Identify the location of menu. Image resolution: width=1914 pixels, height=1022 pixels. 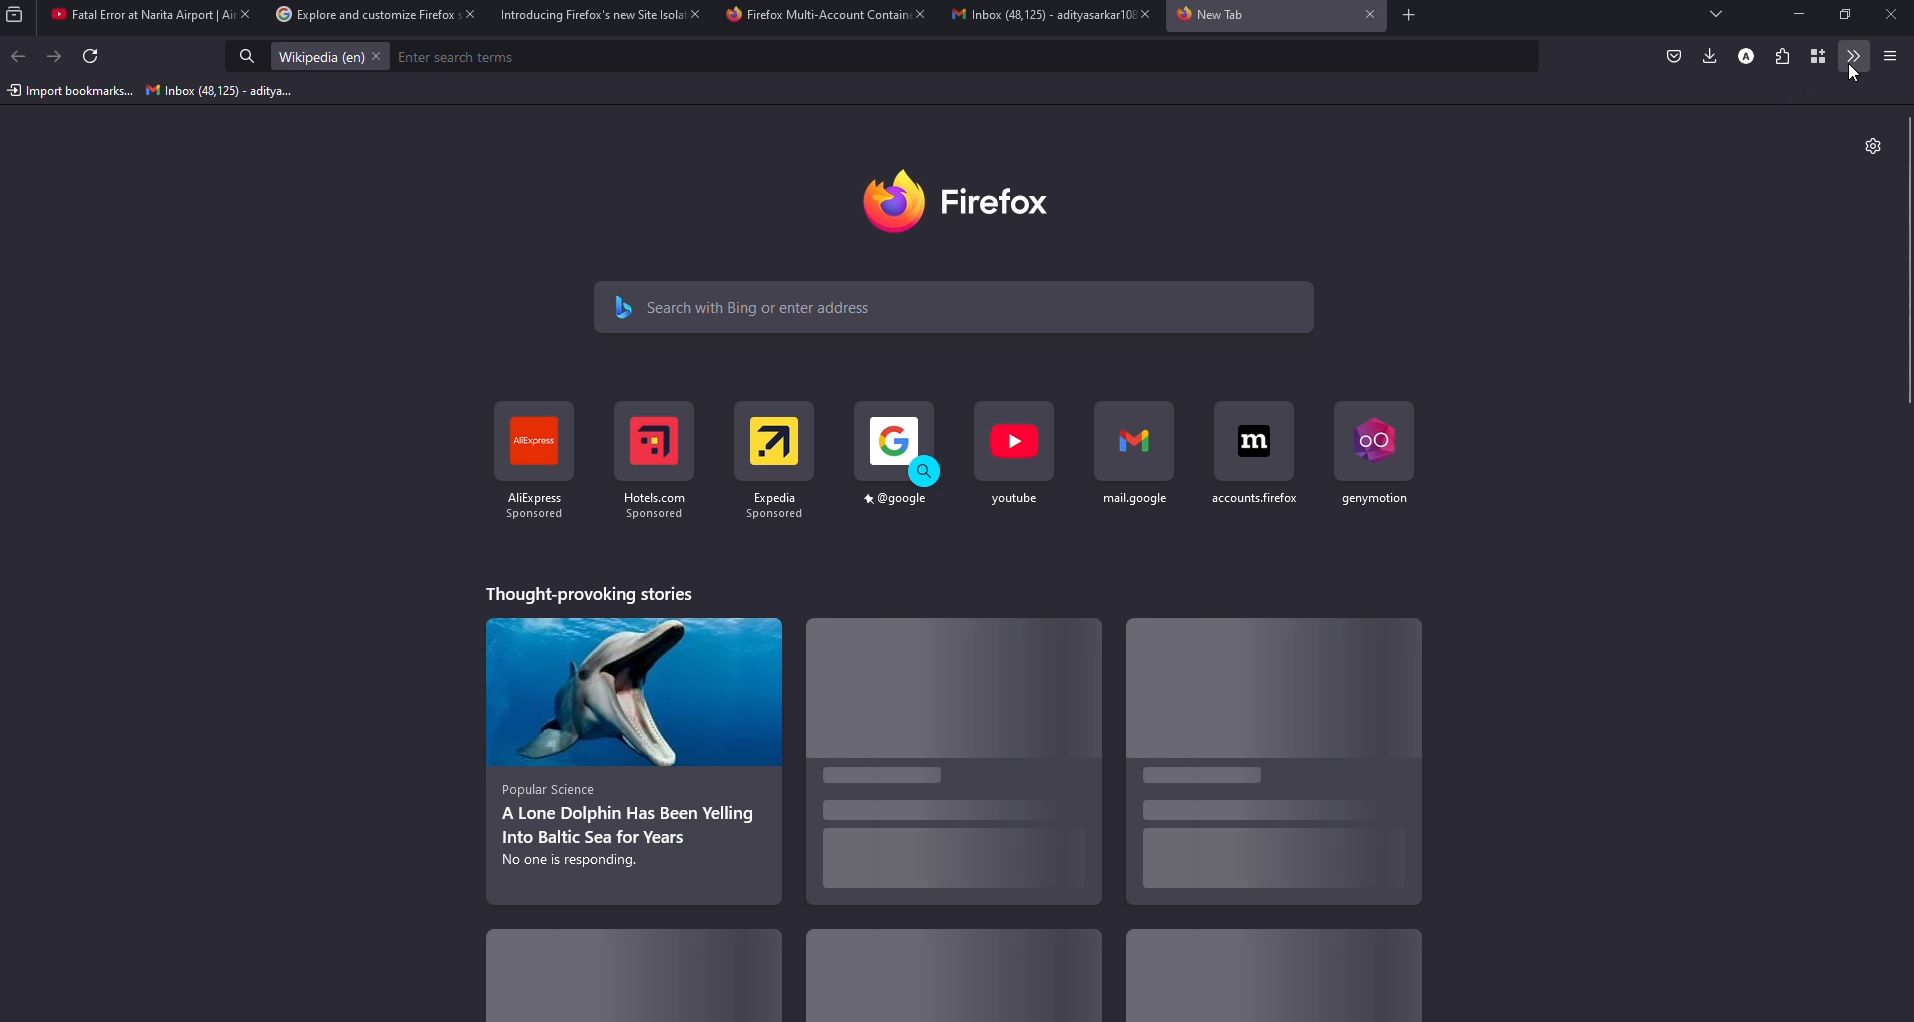
(1889, 55).